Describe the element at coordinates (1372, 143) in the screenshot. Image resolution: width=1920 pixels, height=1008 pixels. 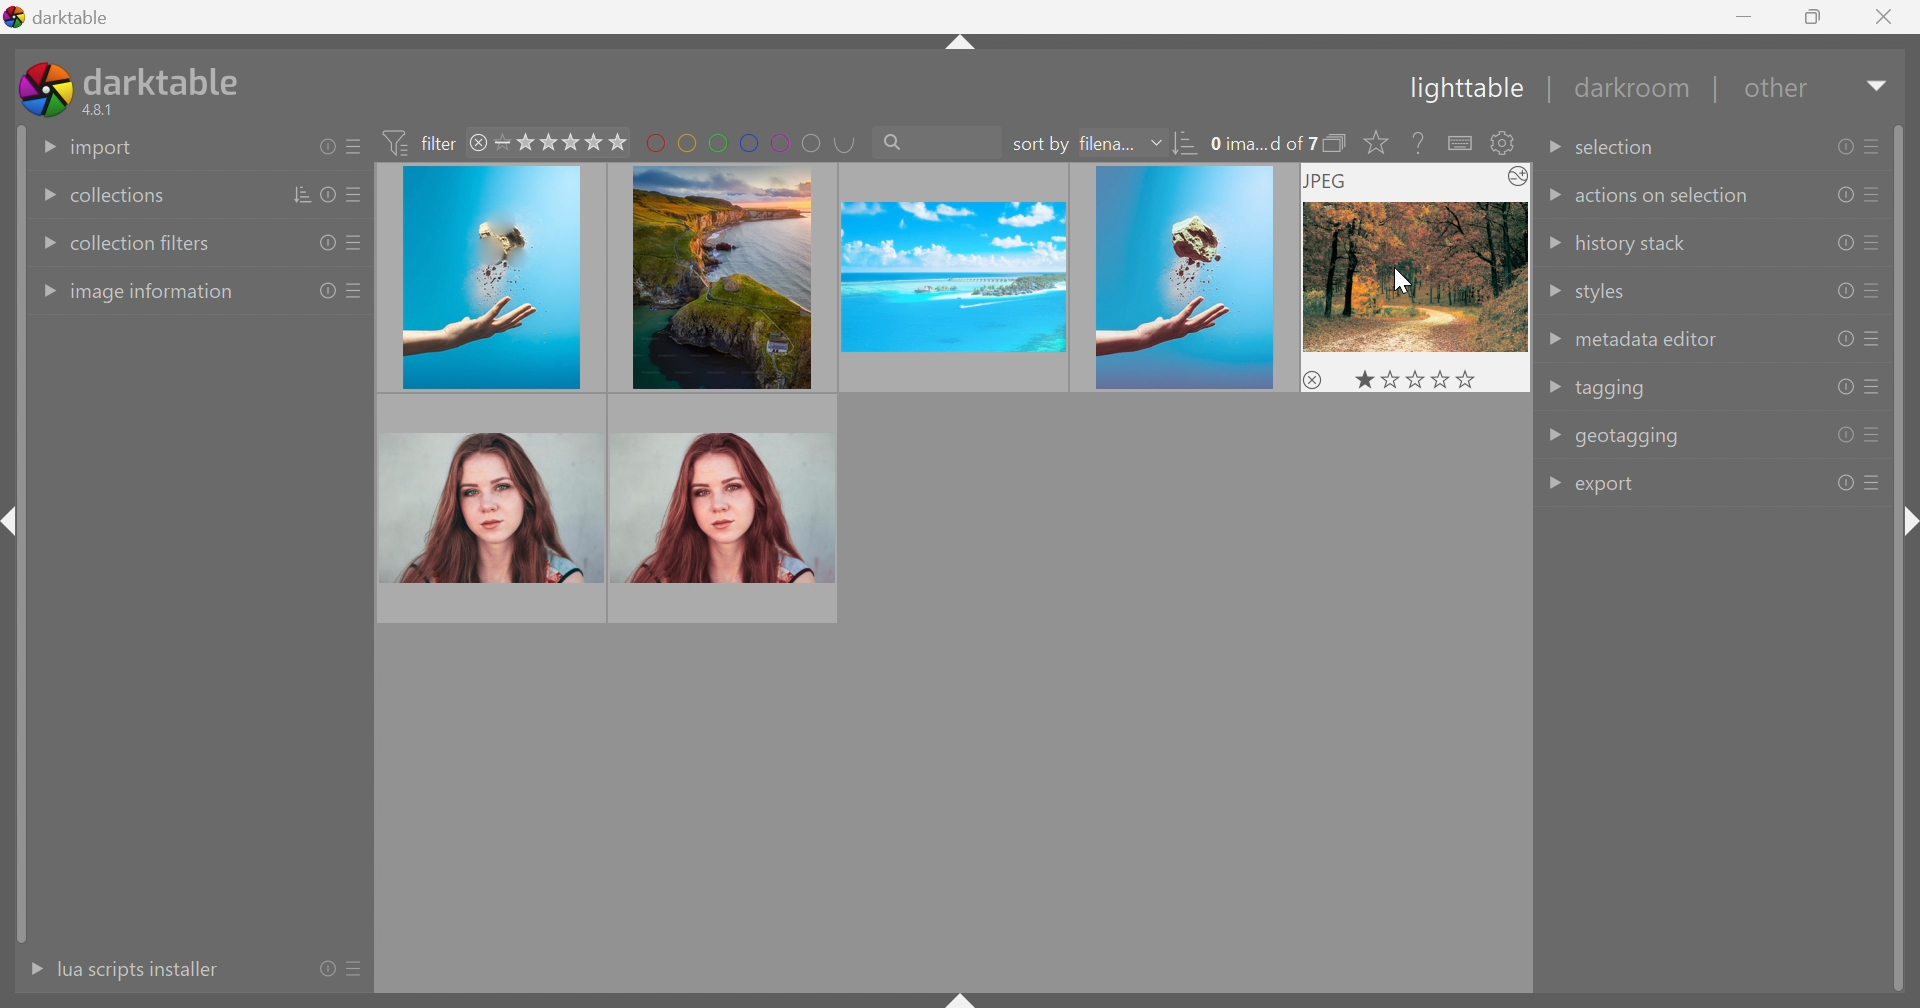
I see `click to change the size of overlays on thumbnails` at that location.